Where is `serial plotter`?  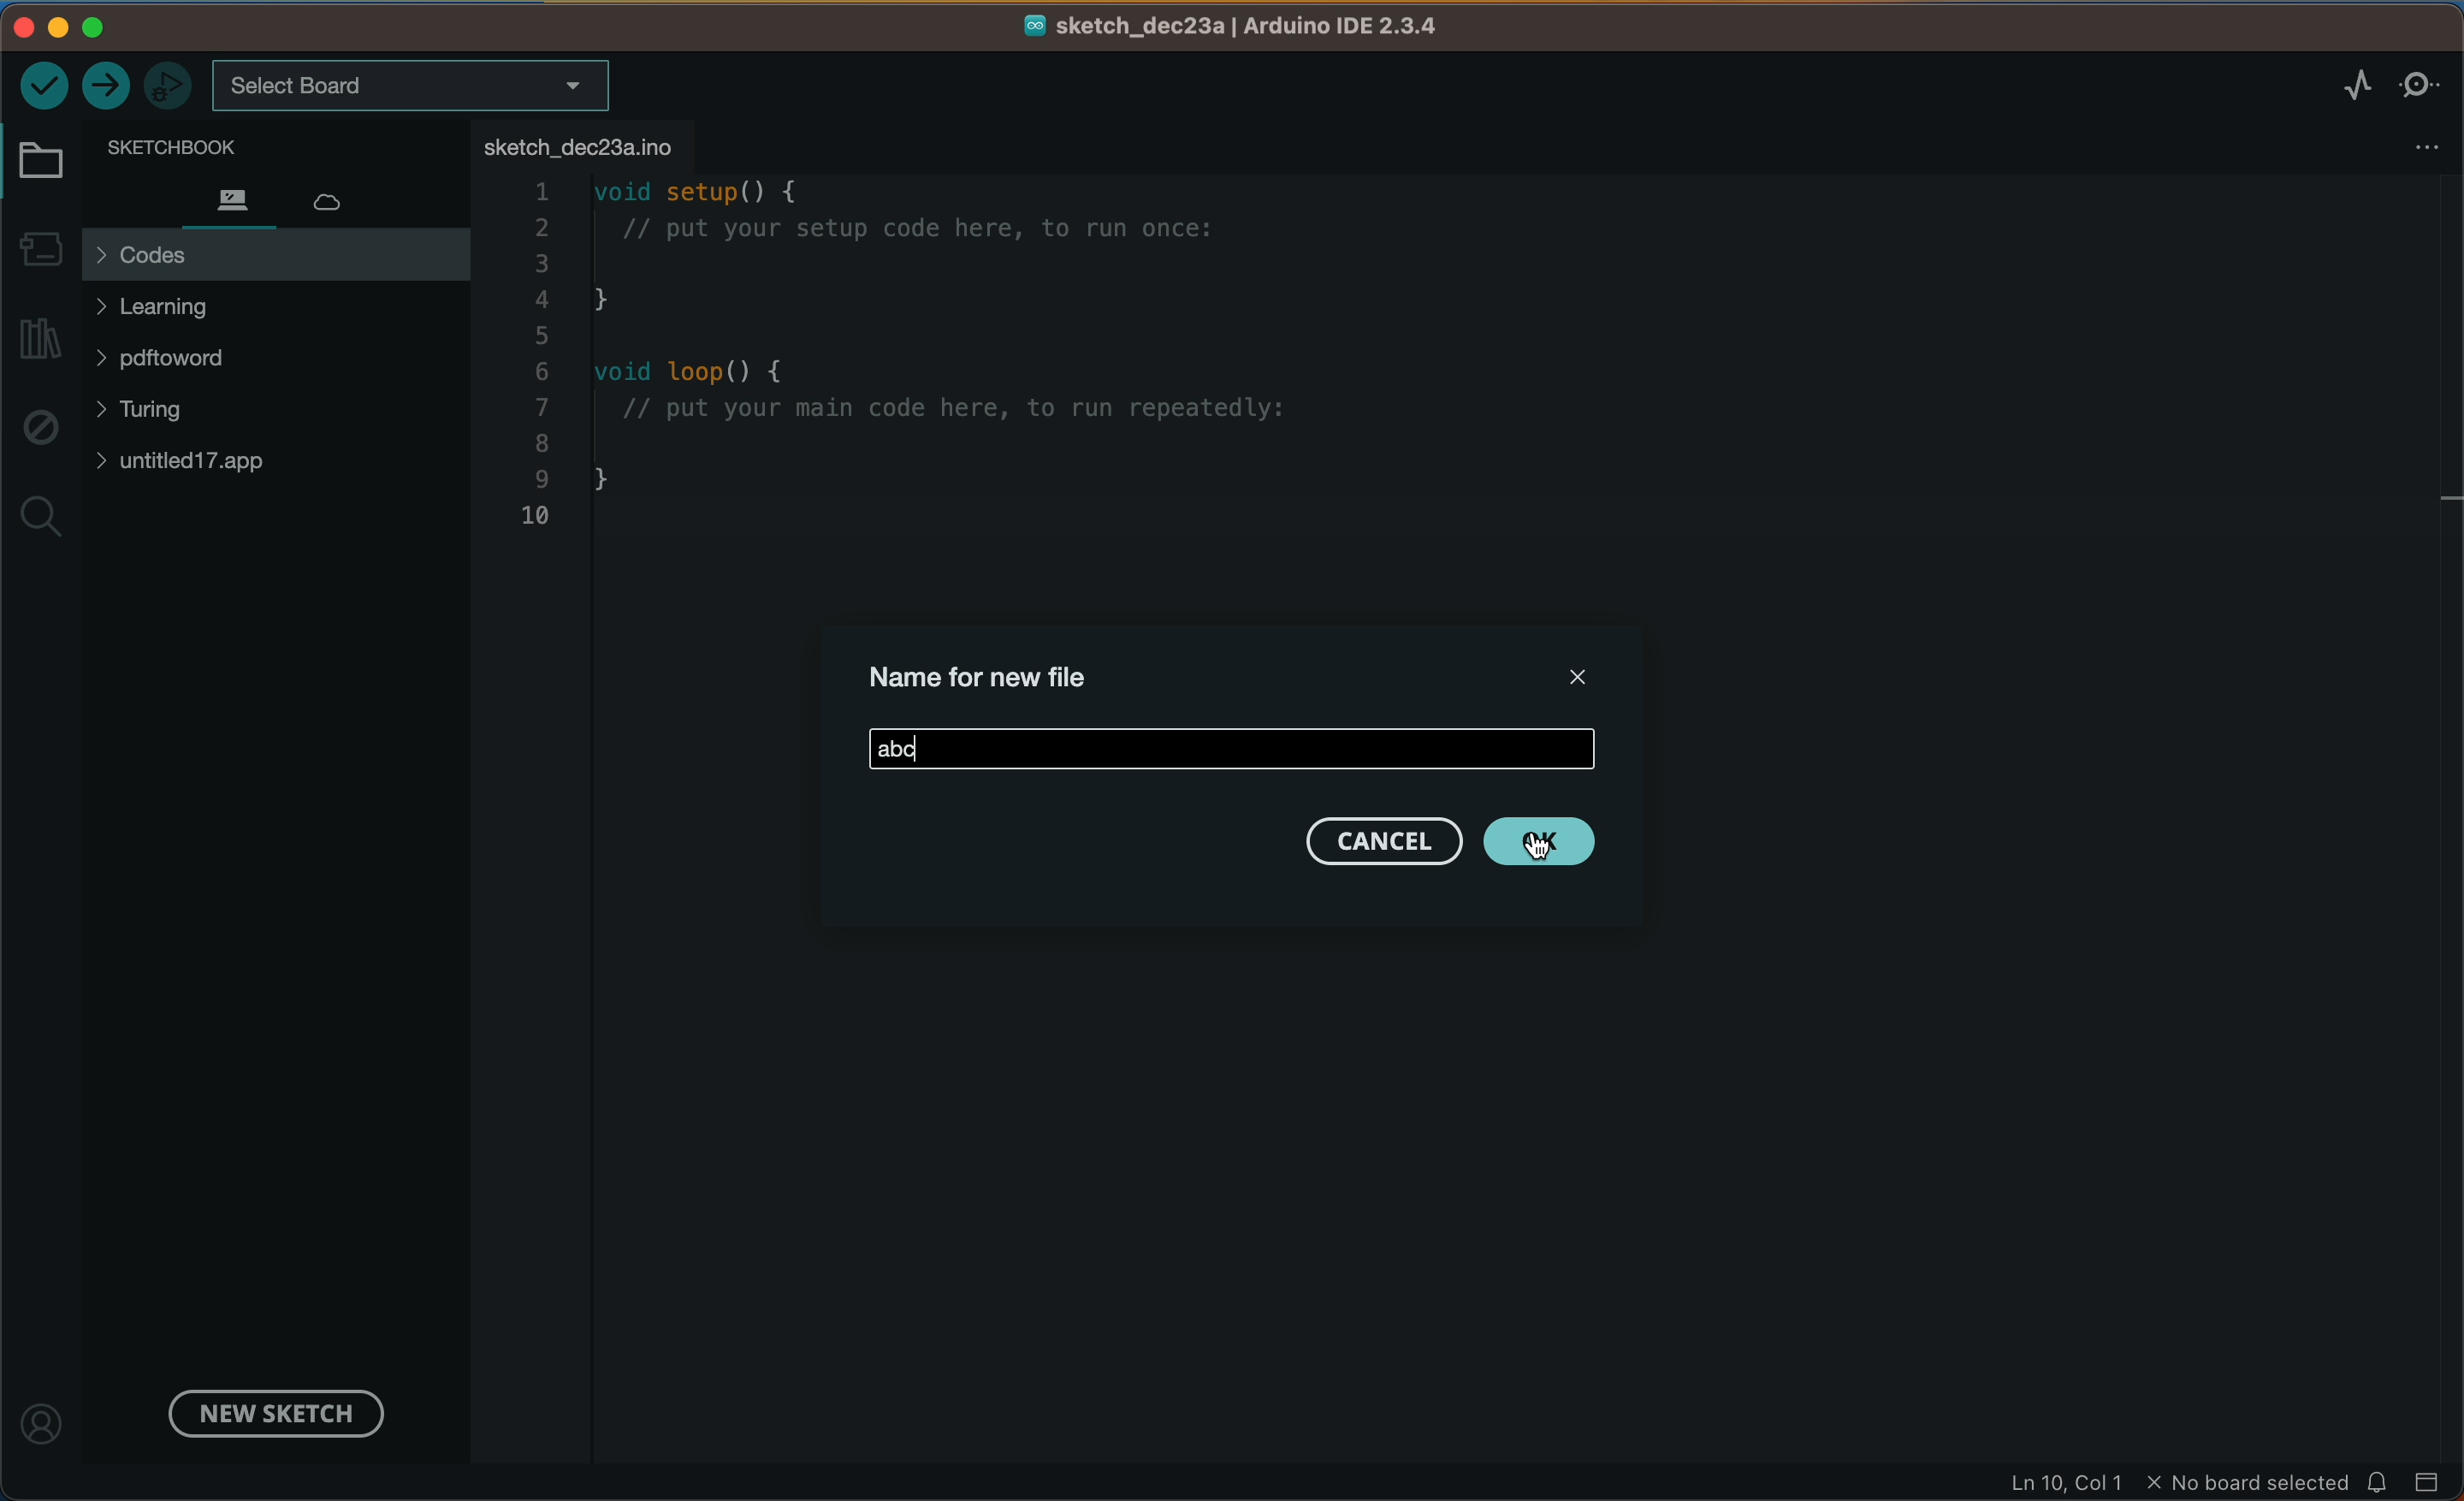 serial plotter is located at coordinates (2334, 85).